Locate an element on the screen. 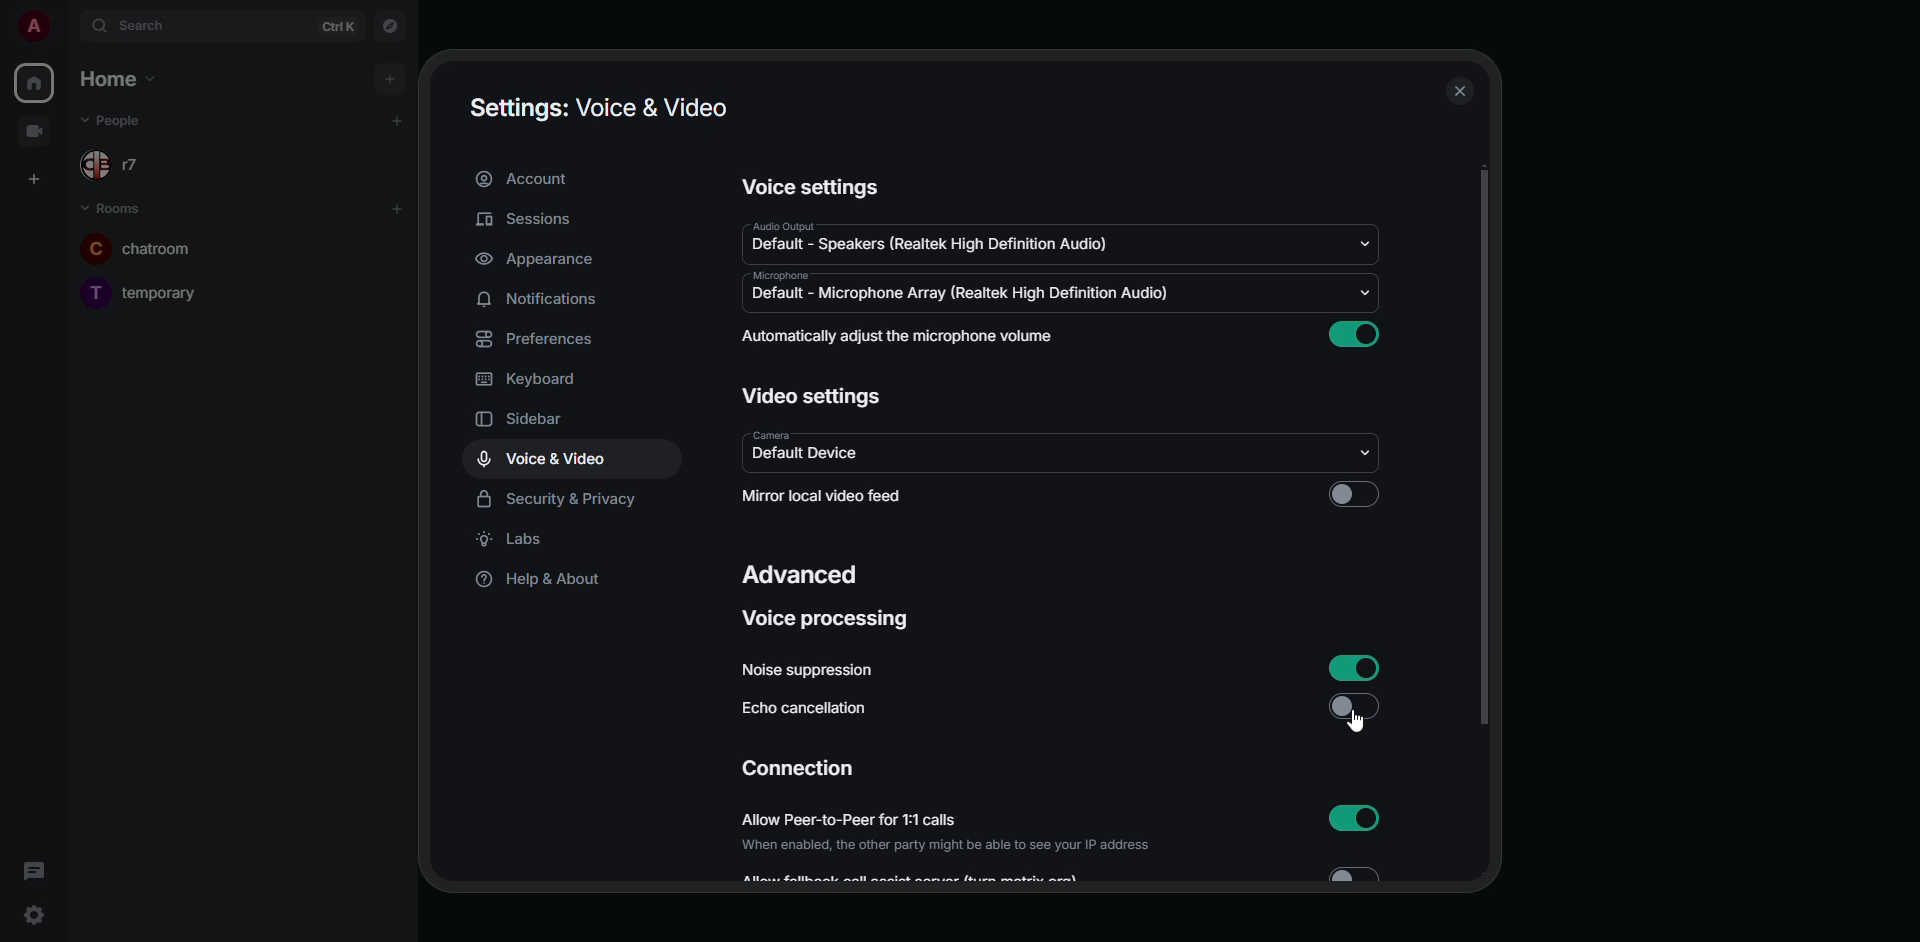 Image resolution: width=1920 pixels, height=942 pixels. disabled is located at coordinates (1357, 711).